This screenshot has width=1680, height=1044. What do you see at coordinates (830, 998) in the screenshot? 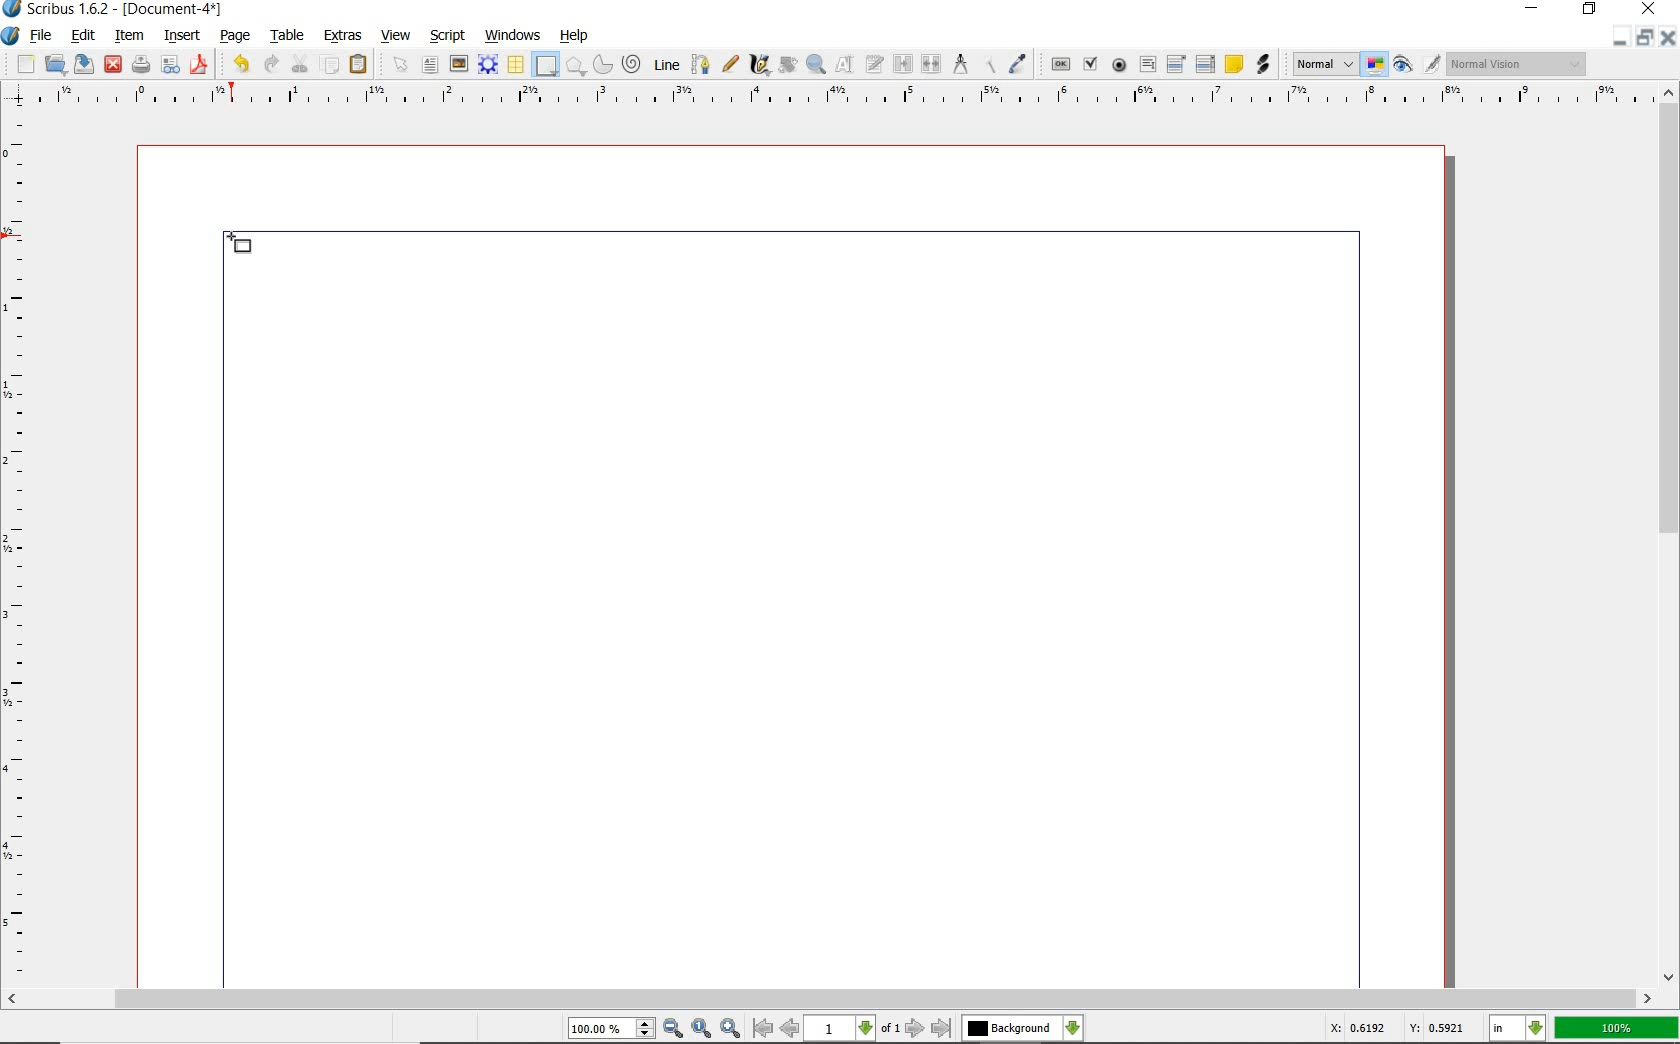
I see `scrollbar` at bounding box center [830, 998].